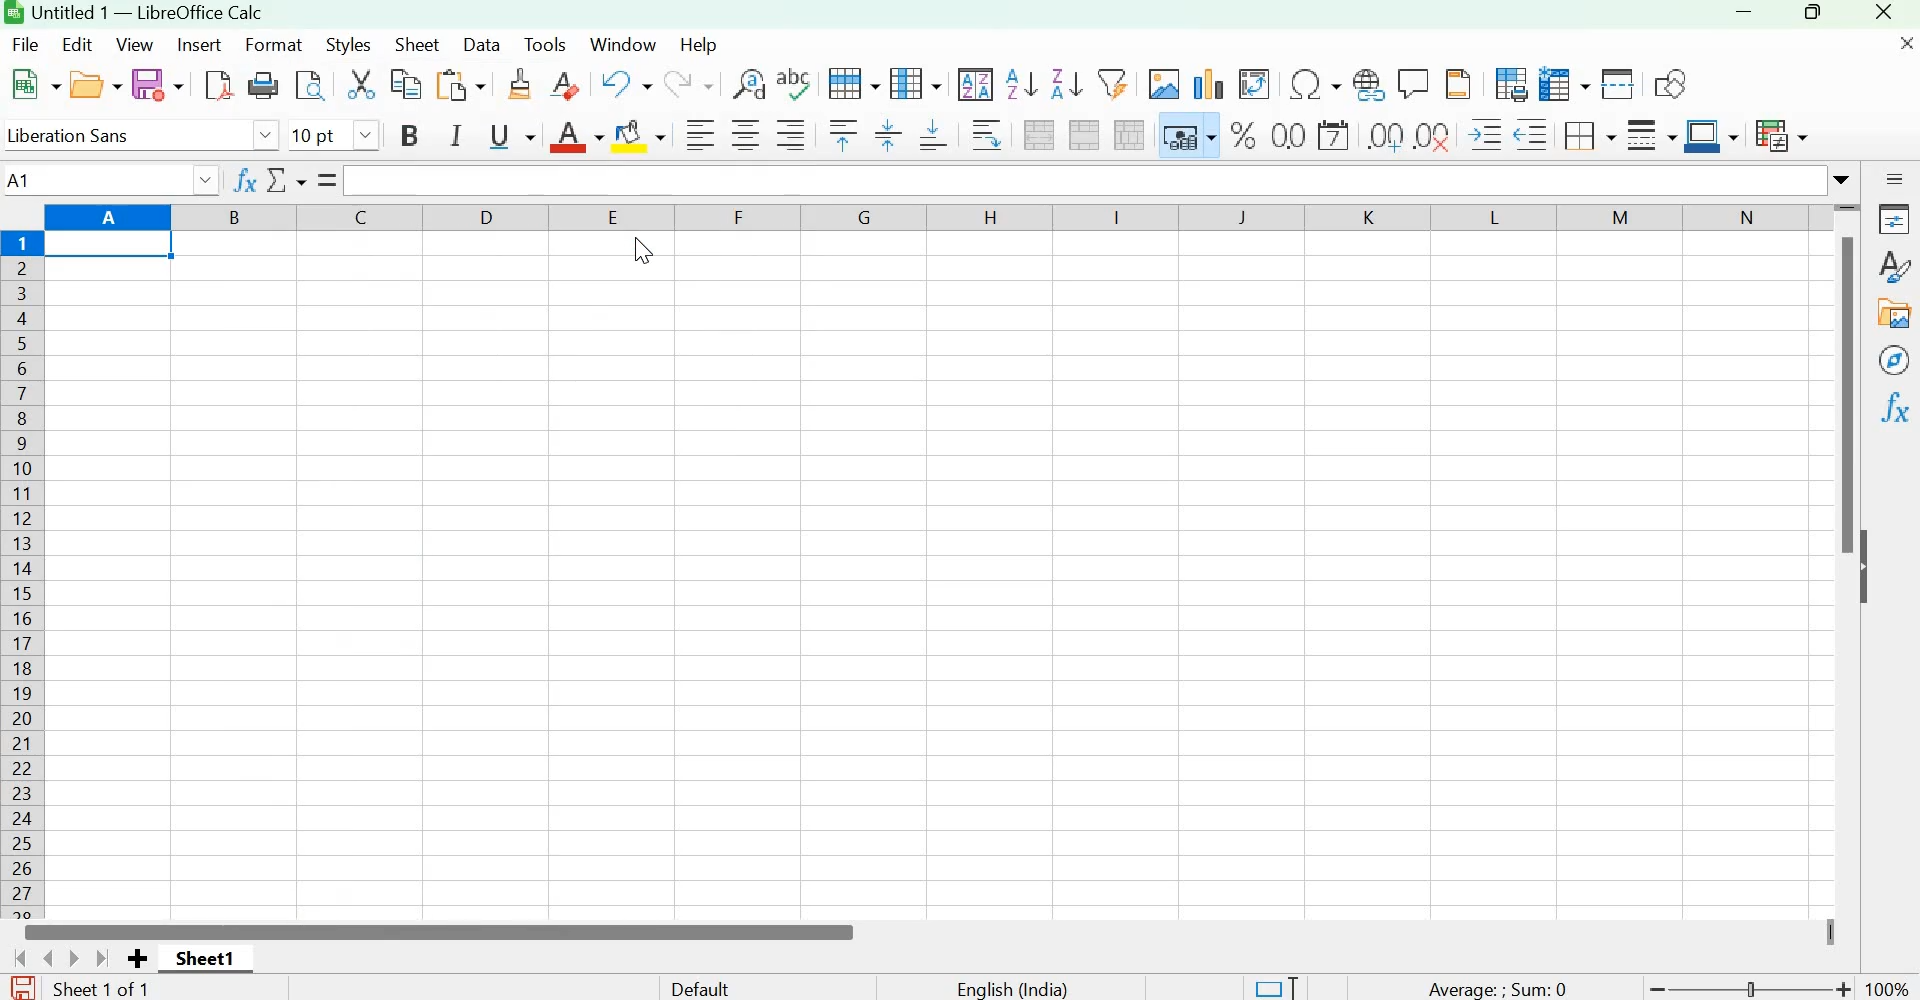  What do you see at coordinates (1129, 135) in the screenshot?
I see `Unmerge cells` at bounding box center [1129, 135].